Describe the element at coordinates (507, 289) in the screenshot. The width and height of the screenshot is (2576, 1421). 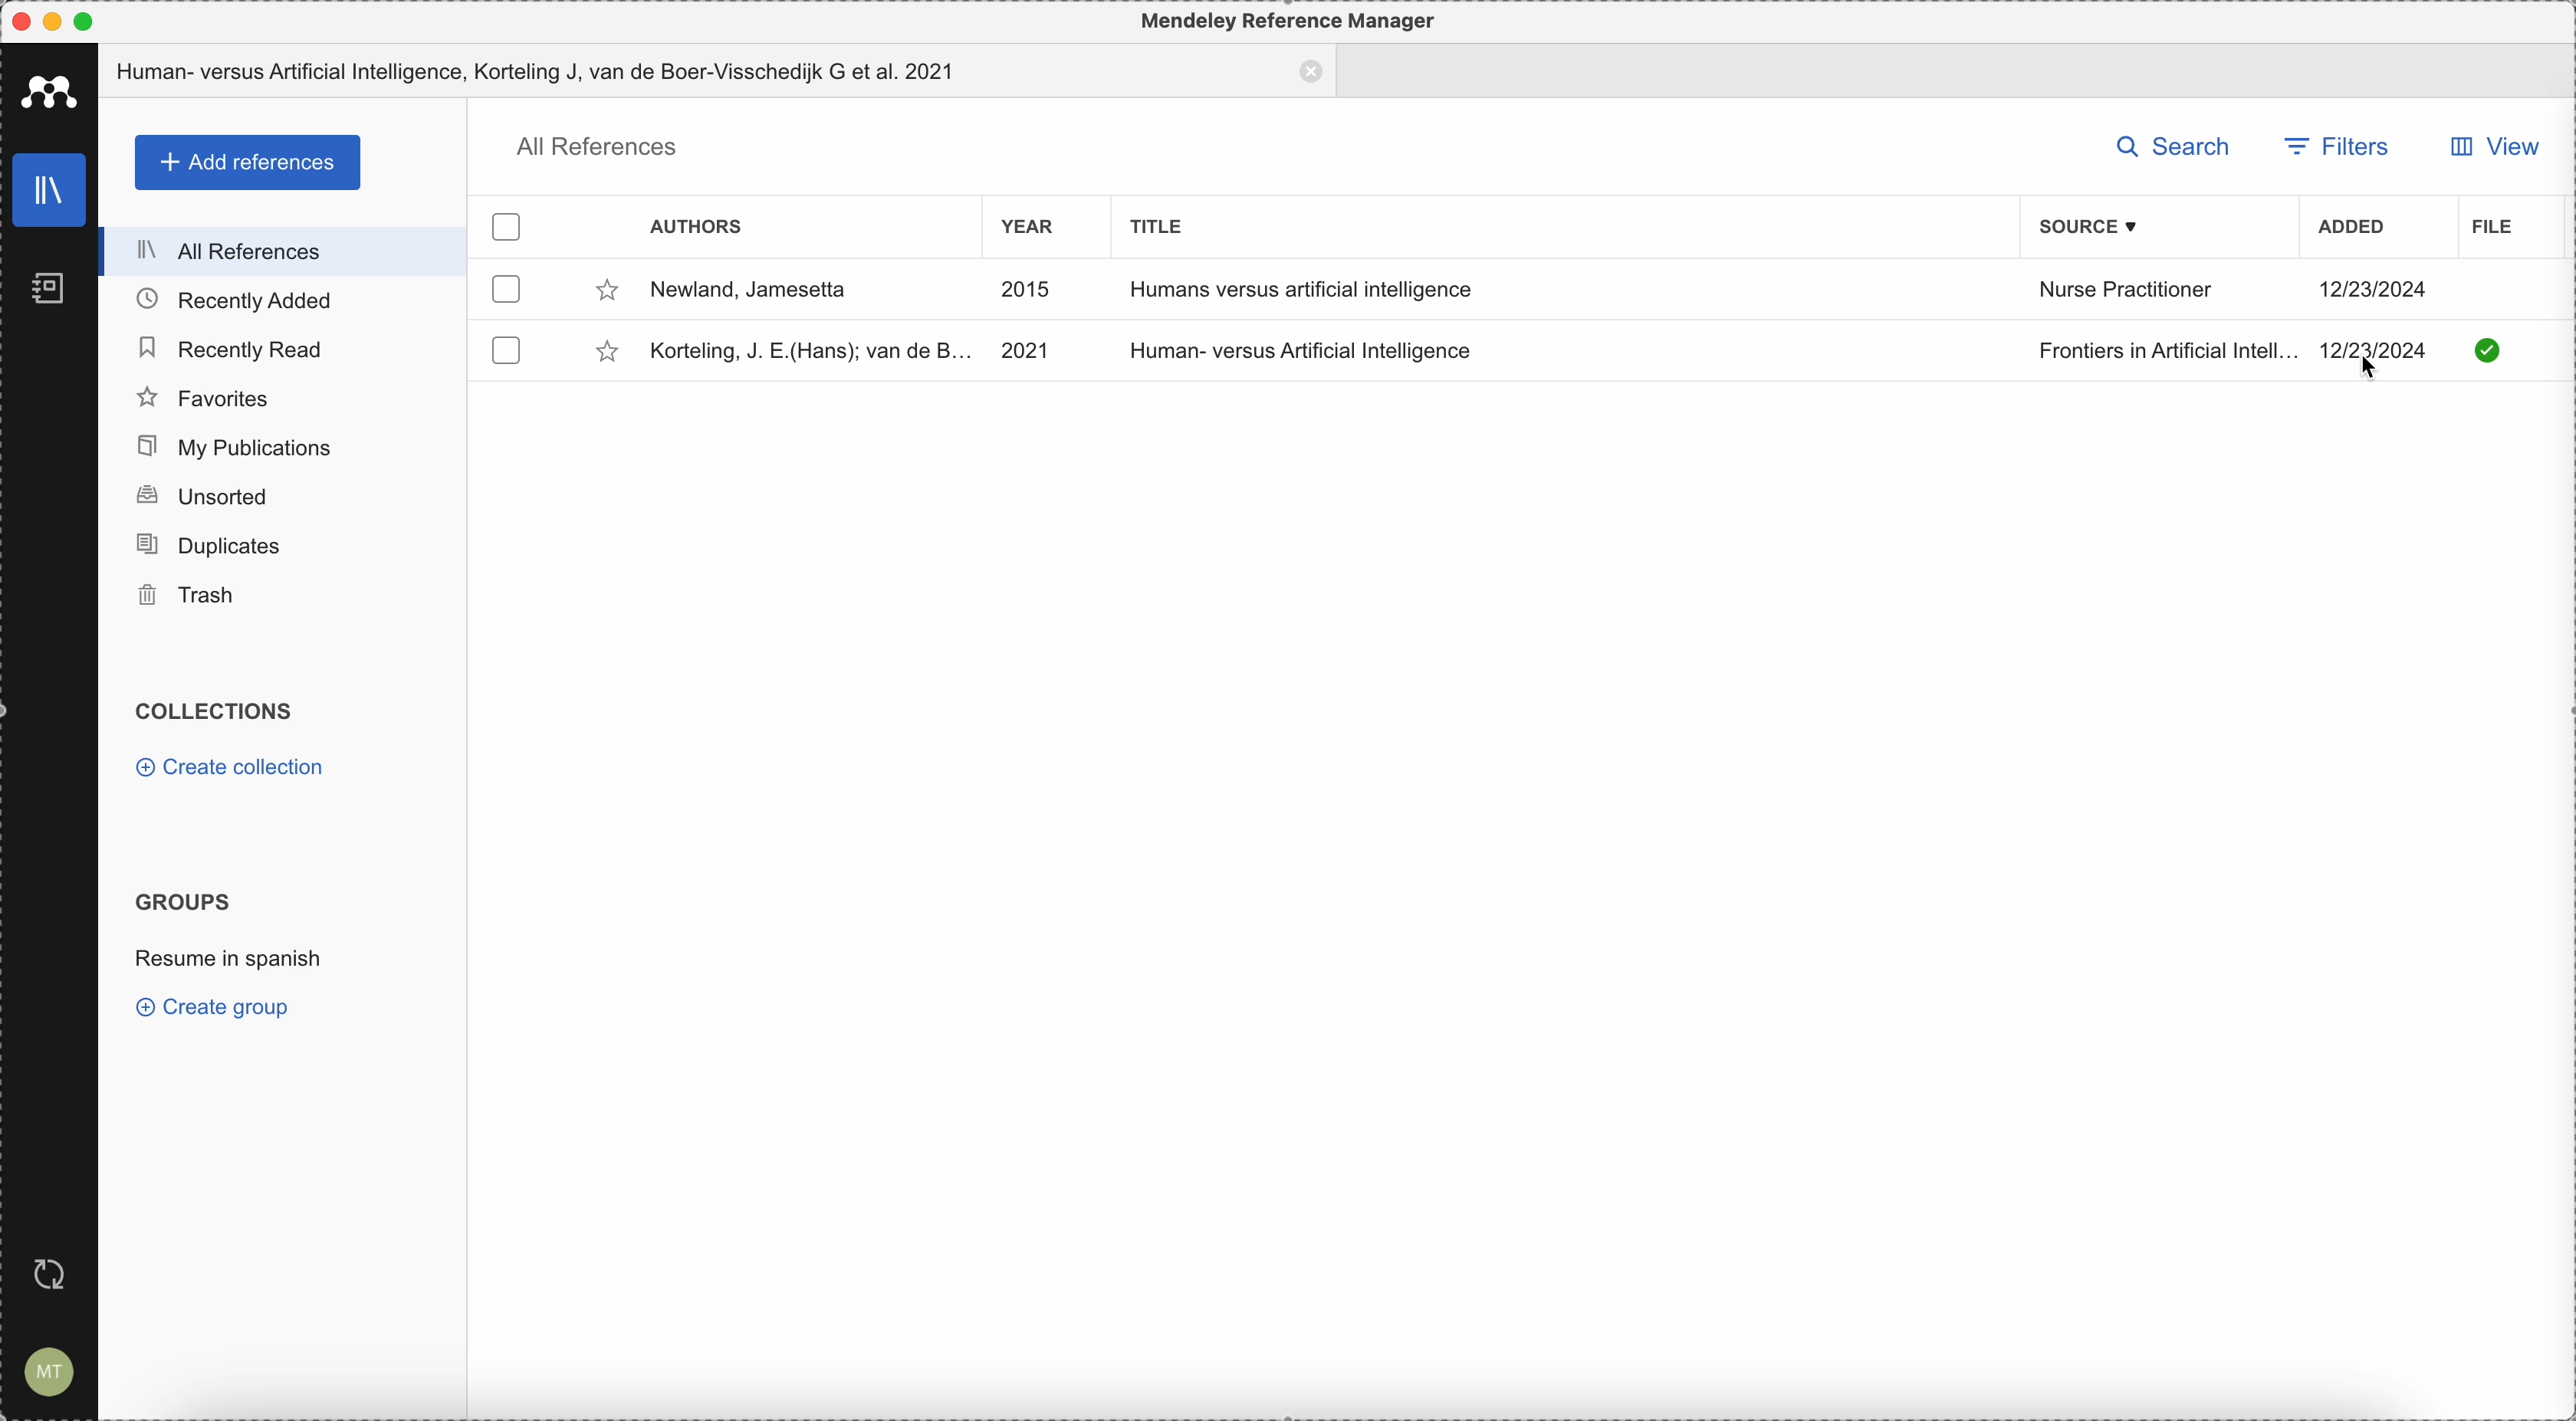
I see `checkbox` at that location.